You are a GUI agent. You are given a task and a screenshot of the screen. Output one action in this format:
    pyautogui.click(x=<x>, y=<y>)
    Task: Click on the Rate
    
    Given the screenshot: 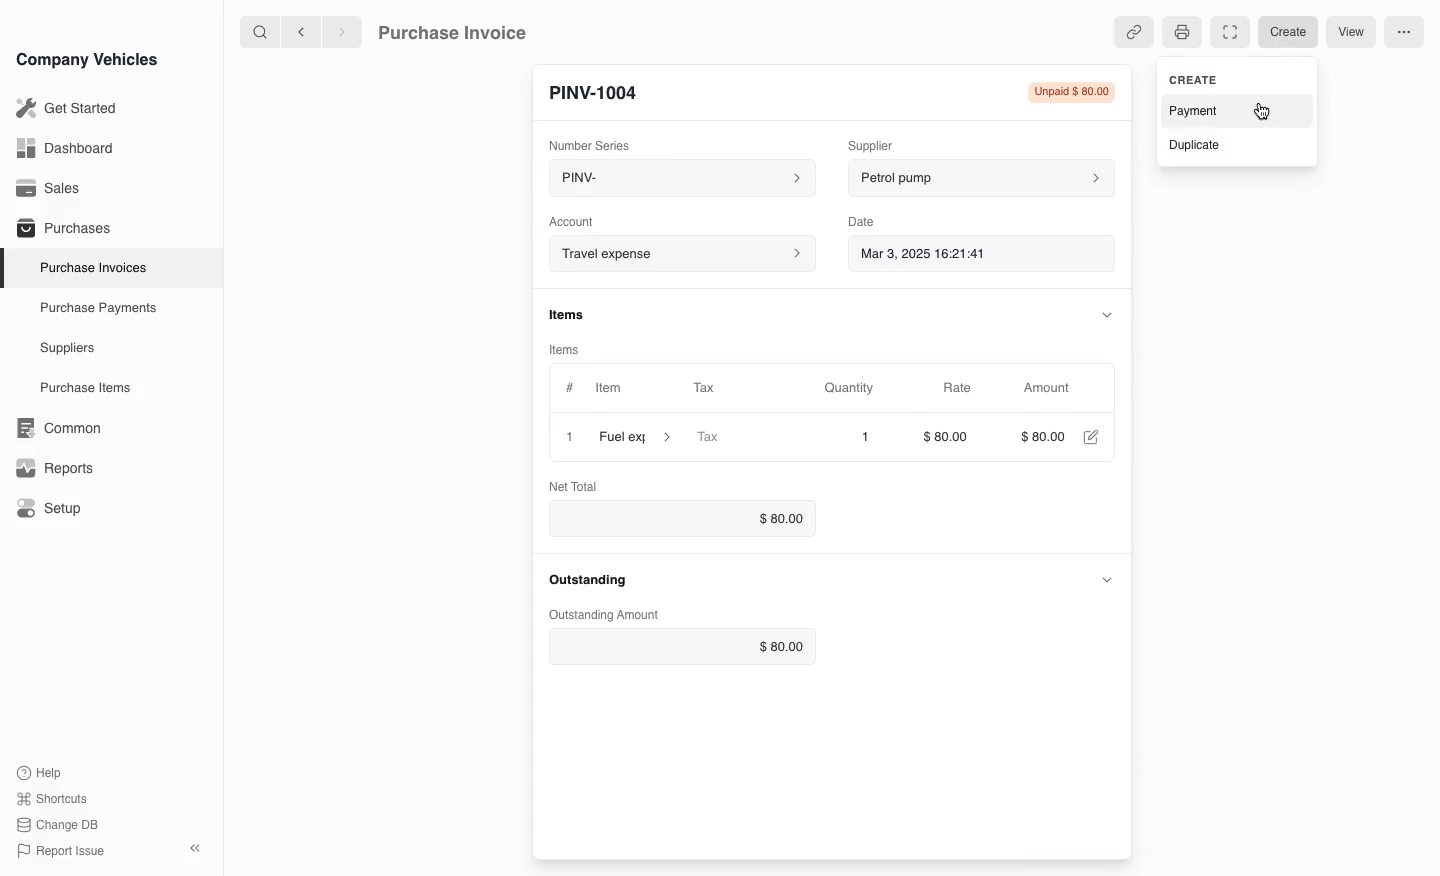 What is the action you would take?
    pyautogui.click(x=959, y=388)
    